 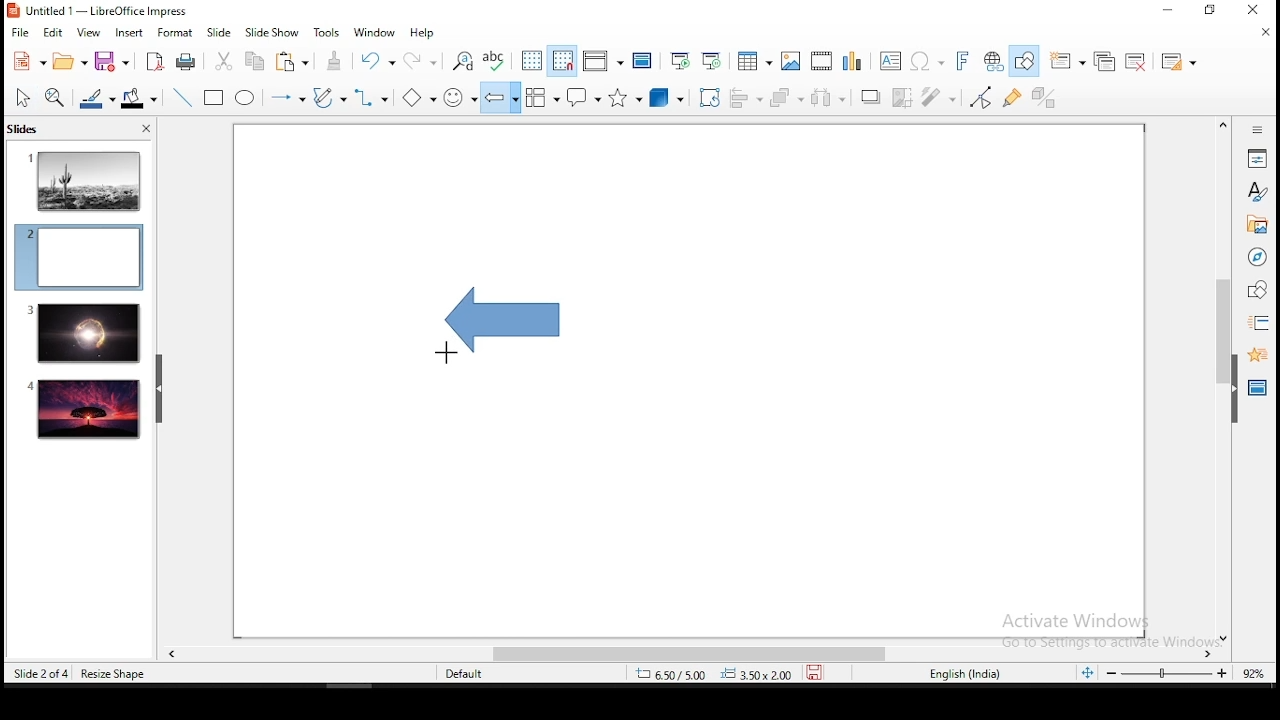 I want to click on export as pdf, so click(x=153, y=62).